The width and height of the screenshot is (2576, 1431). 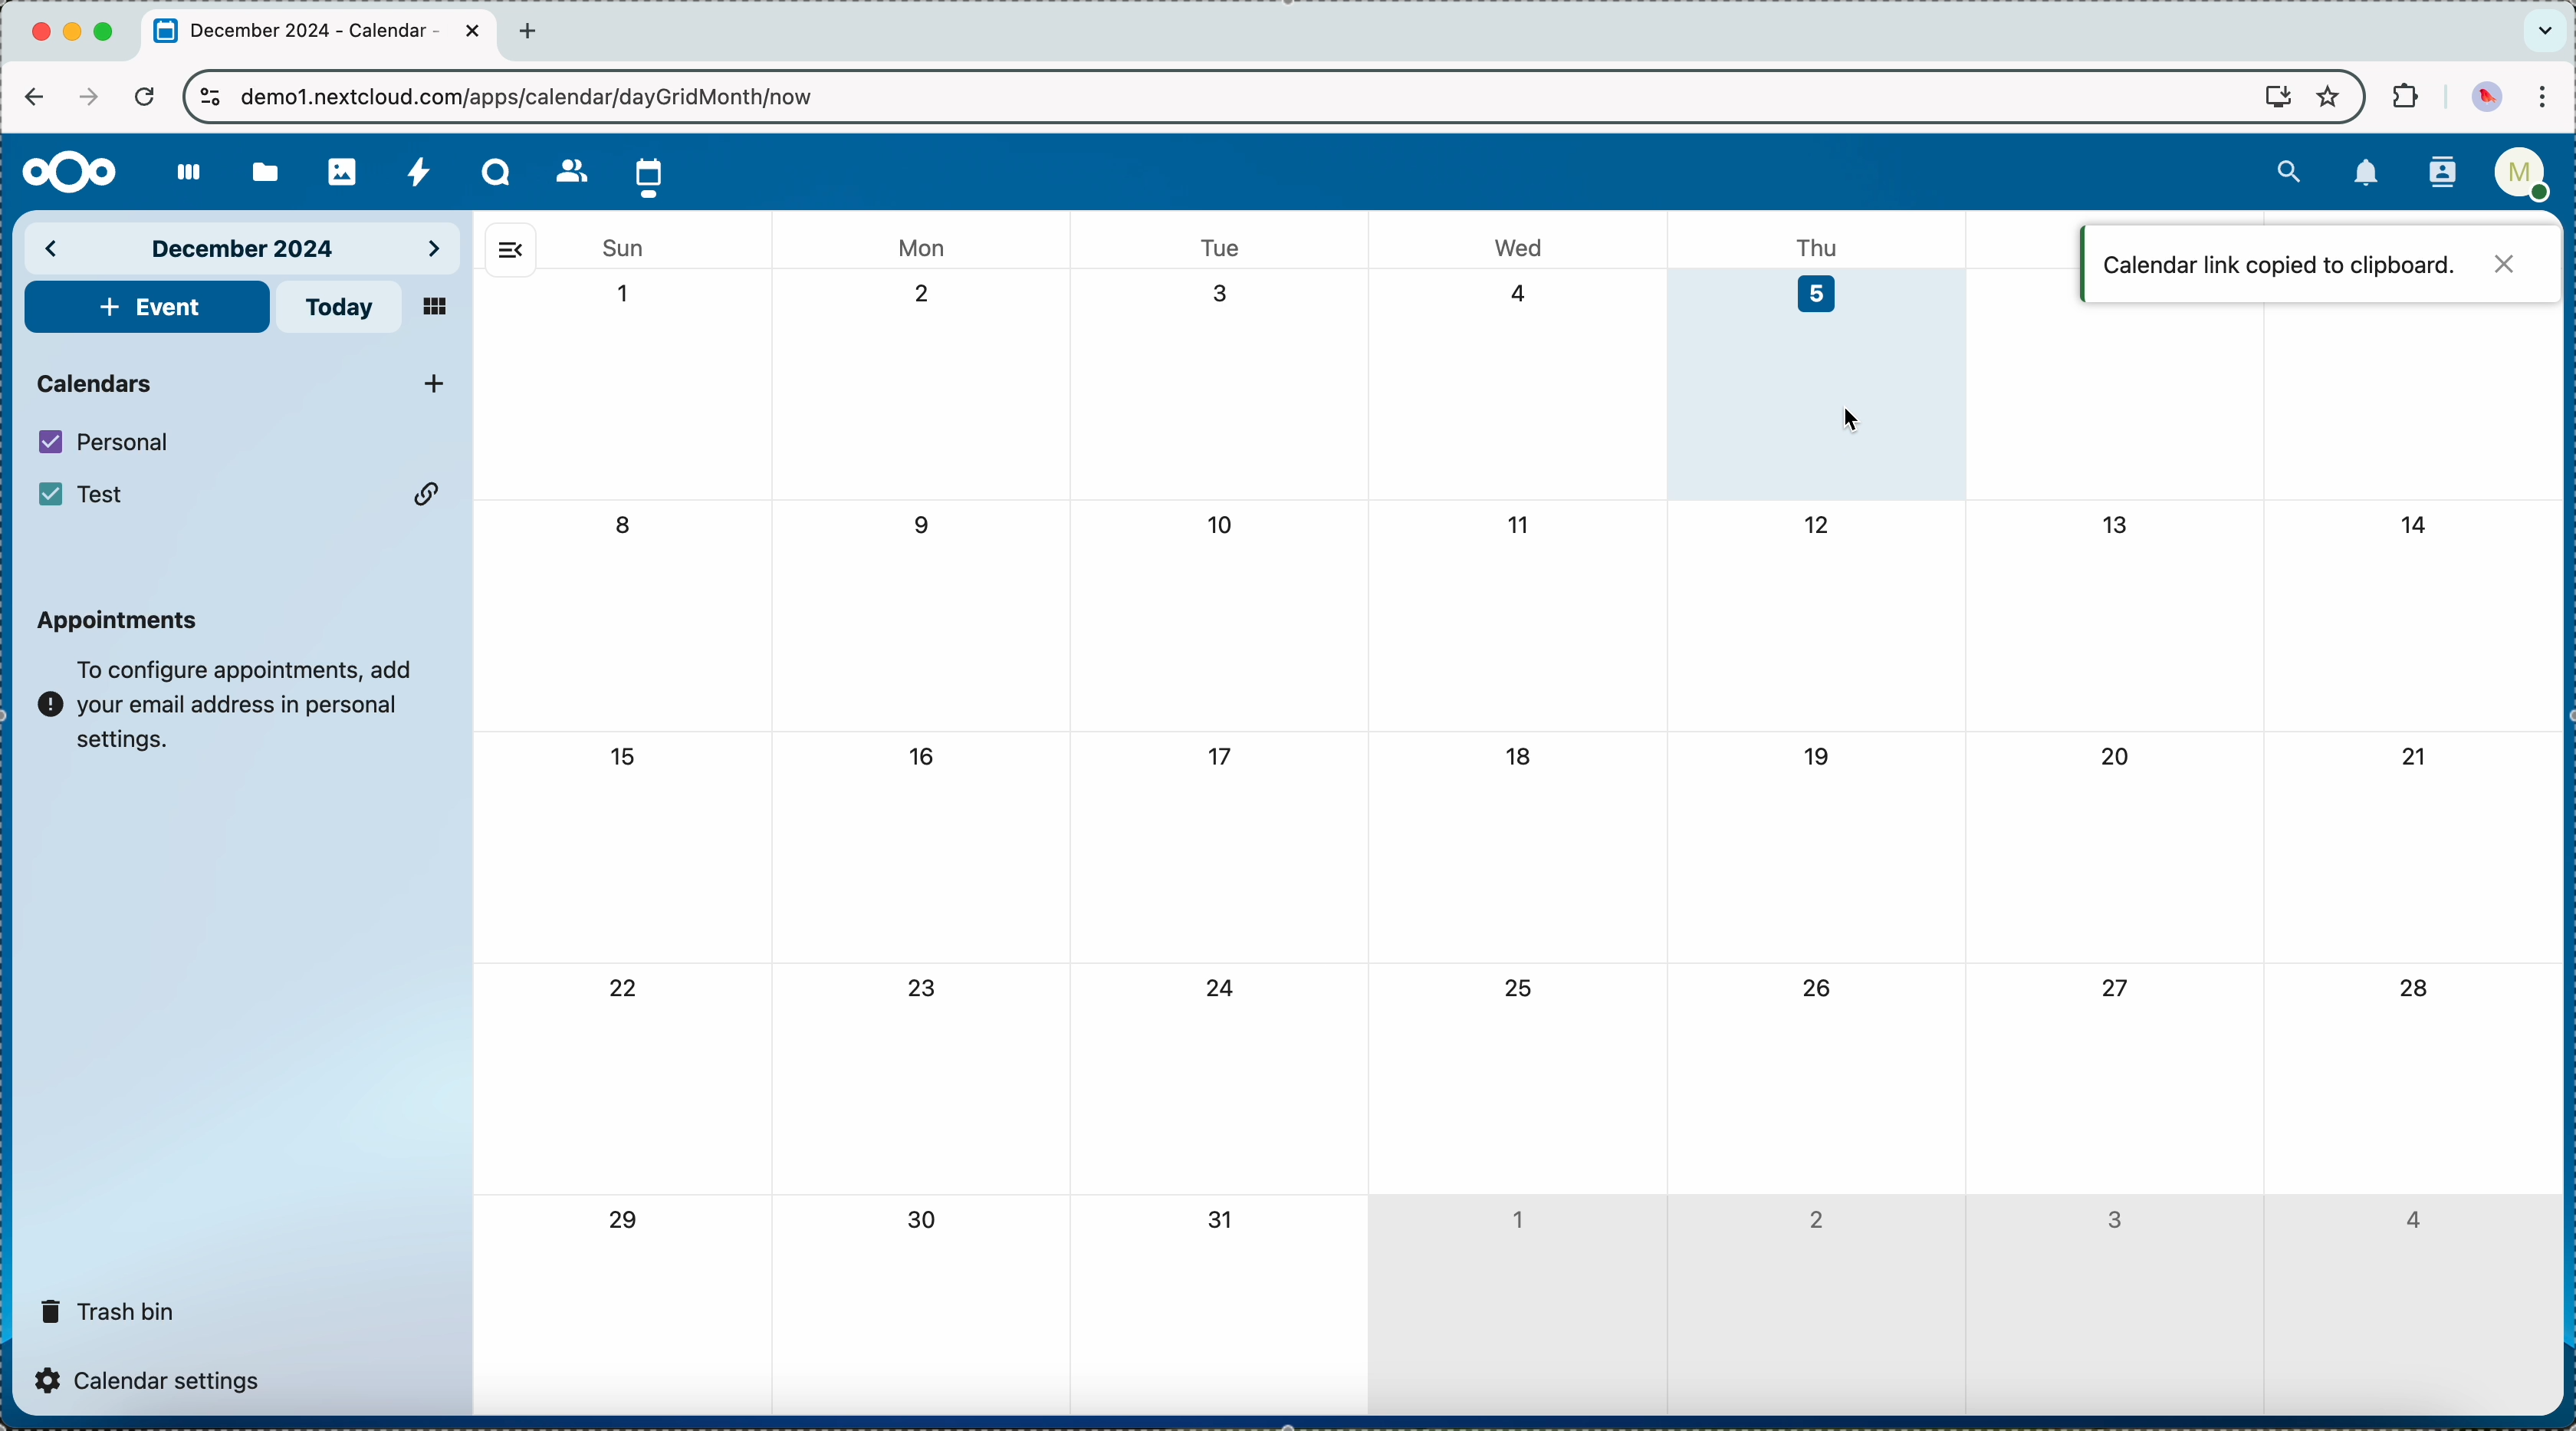 I want to click on add event, so click(x=146, y=307).